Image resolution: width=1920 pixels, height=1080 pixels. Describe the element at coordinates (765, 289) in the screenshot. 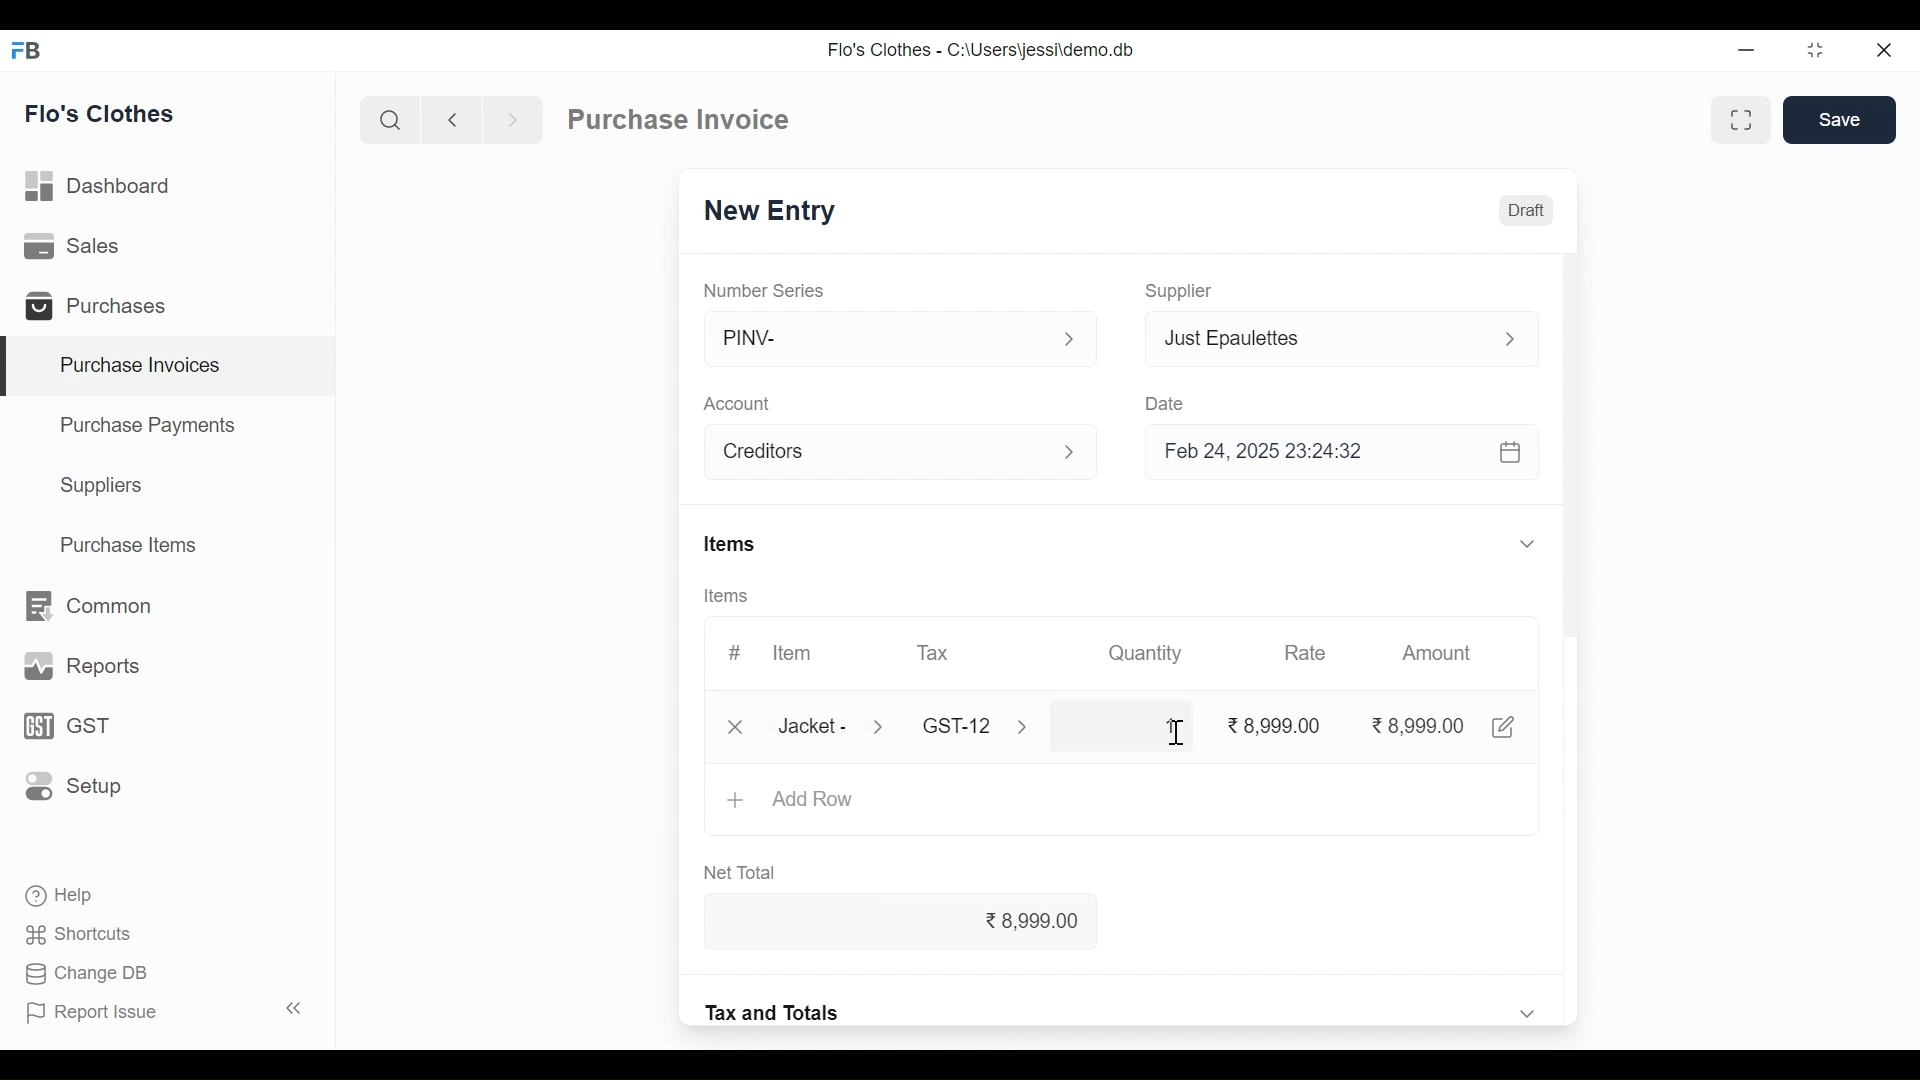

I see `Number Series` at that location.